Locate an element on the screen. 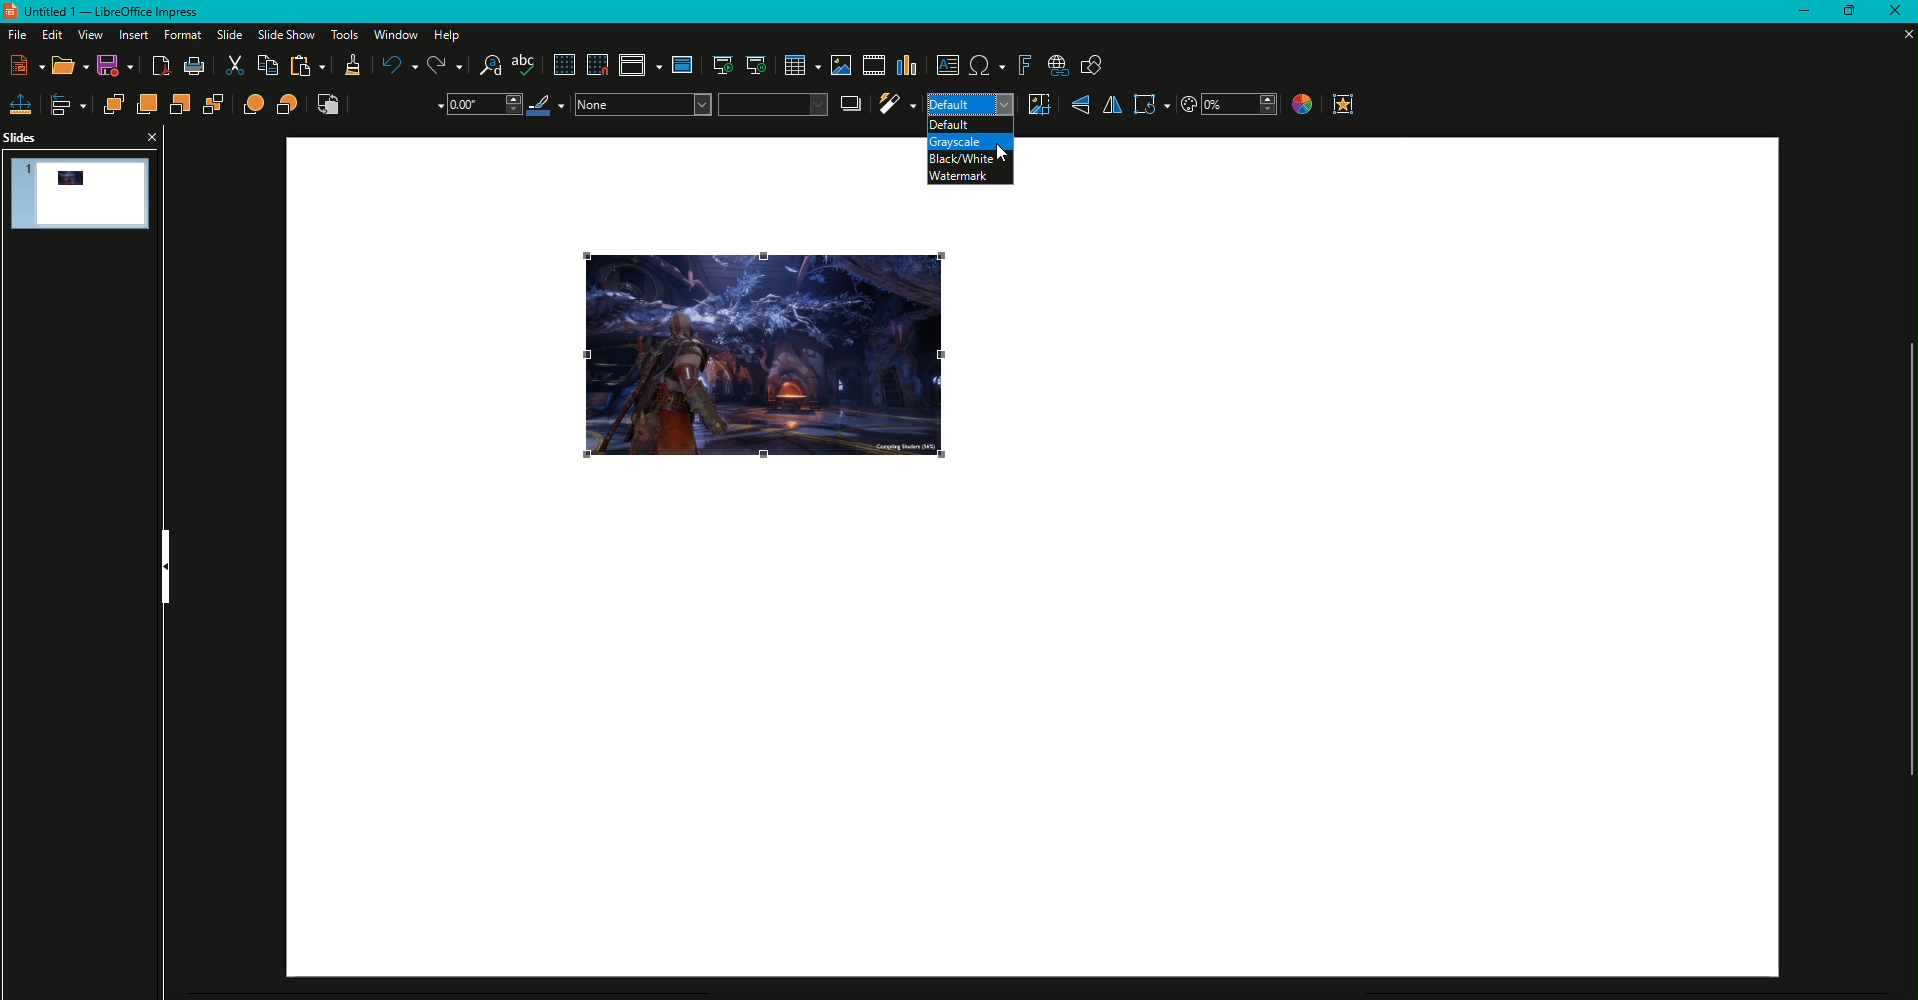 Image resolution: width=1918 pixels, height=1000 pixels. Area/Style is located at coordinates (700, 104).